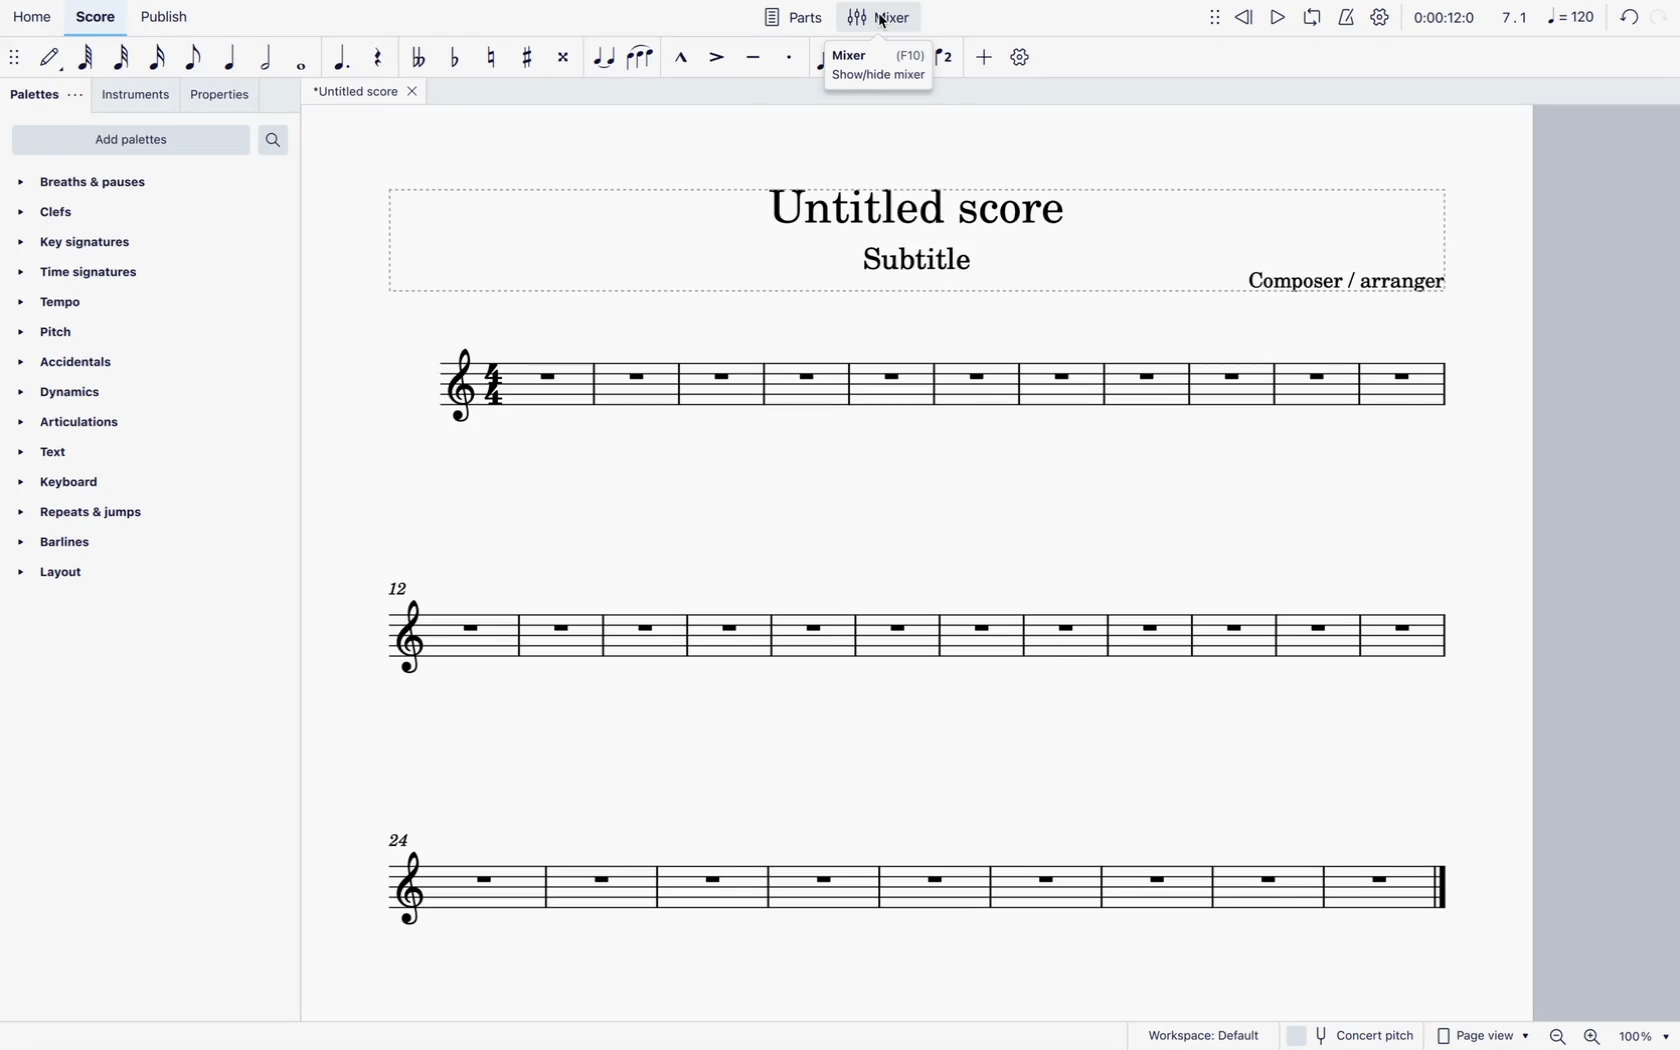 Image resolution: width=1680 pixels, height=1050 pixels. I want to click on augmentation dot, so click(340, 52).